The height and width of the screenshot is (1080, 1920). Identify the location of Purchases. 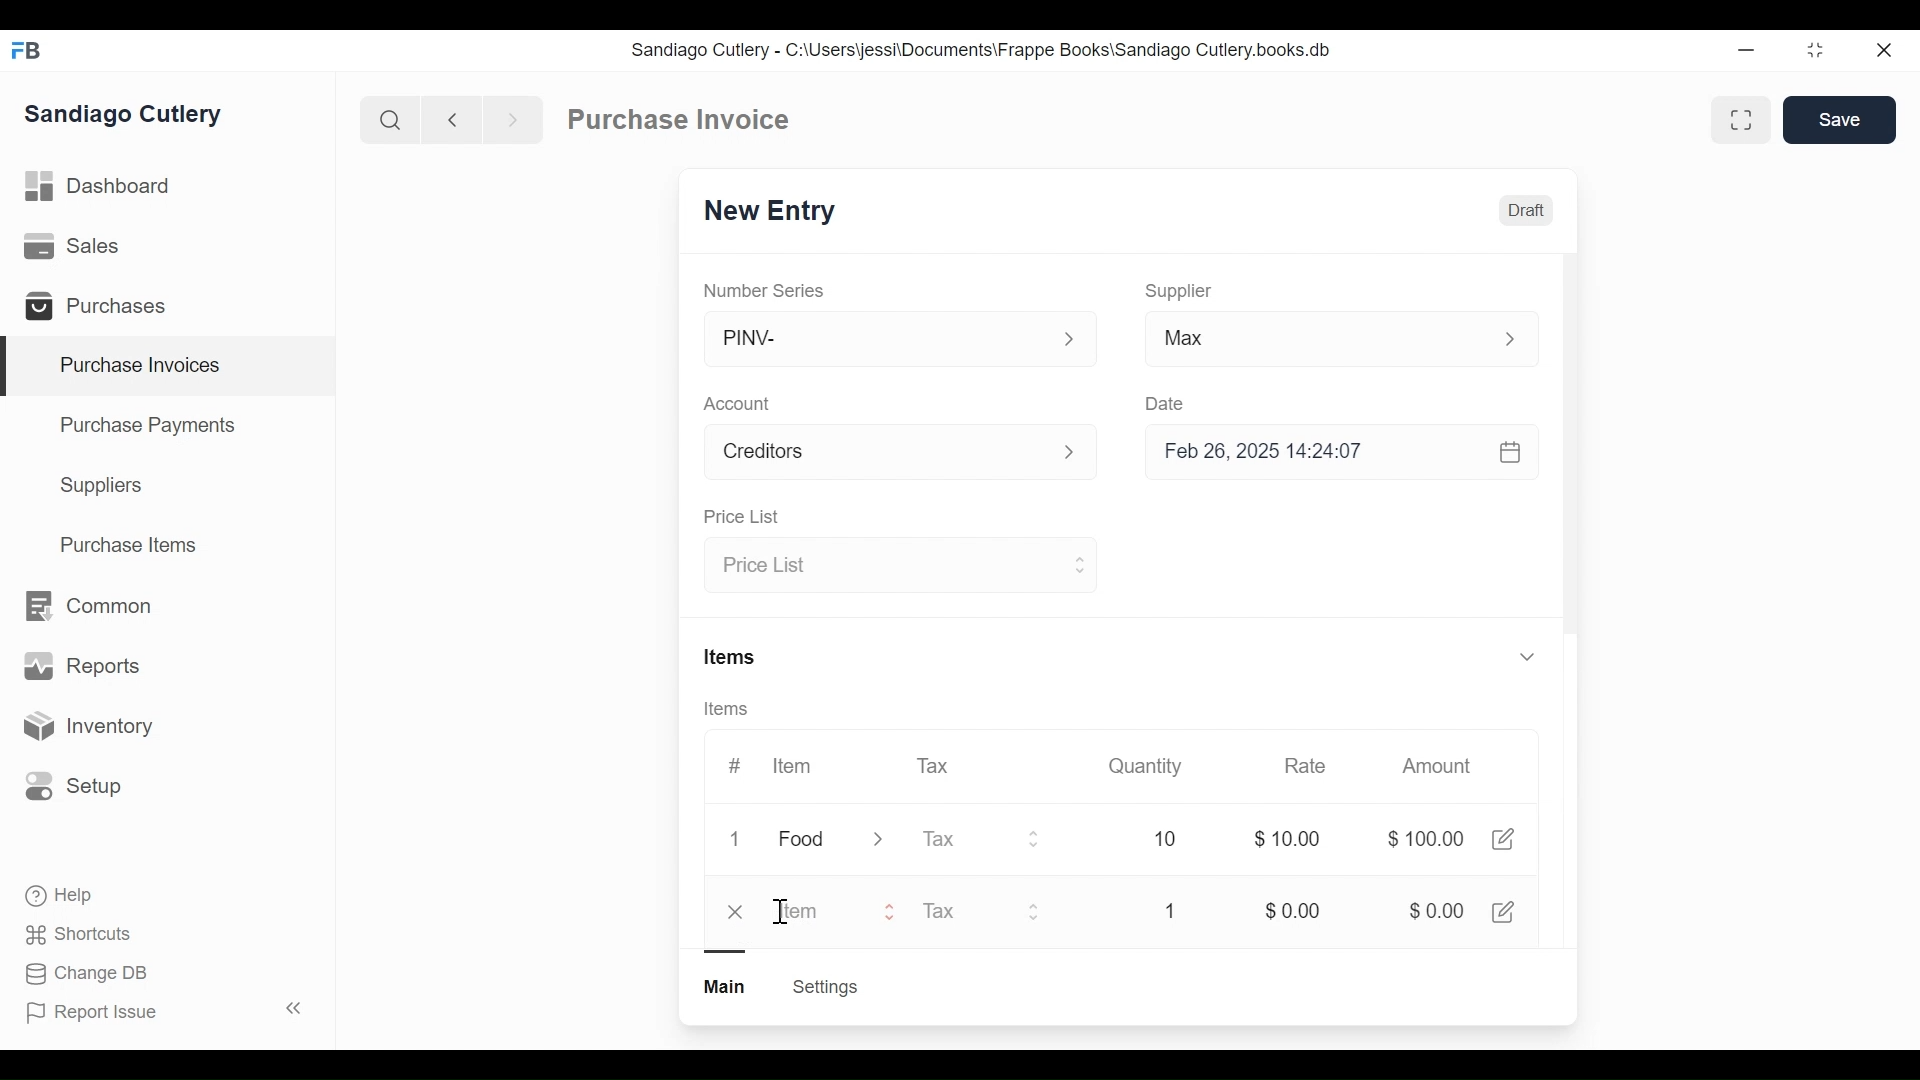
(104, 309).